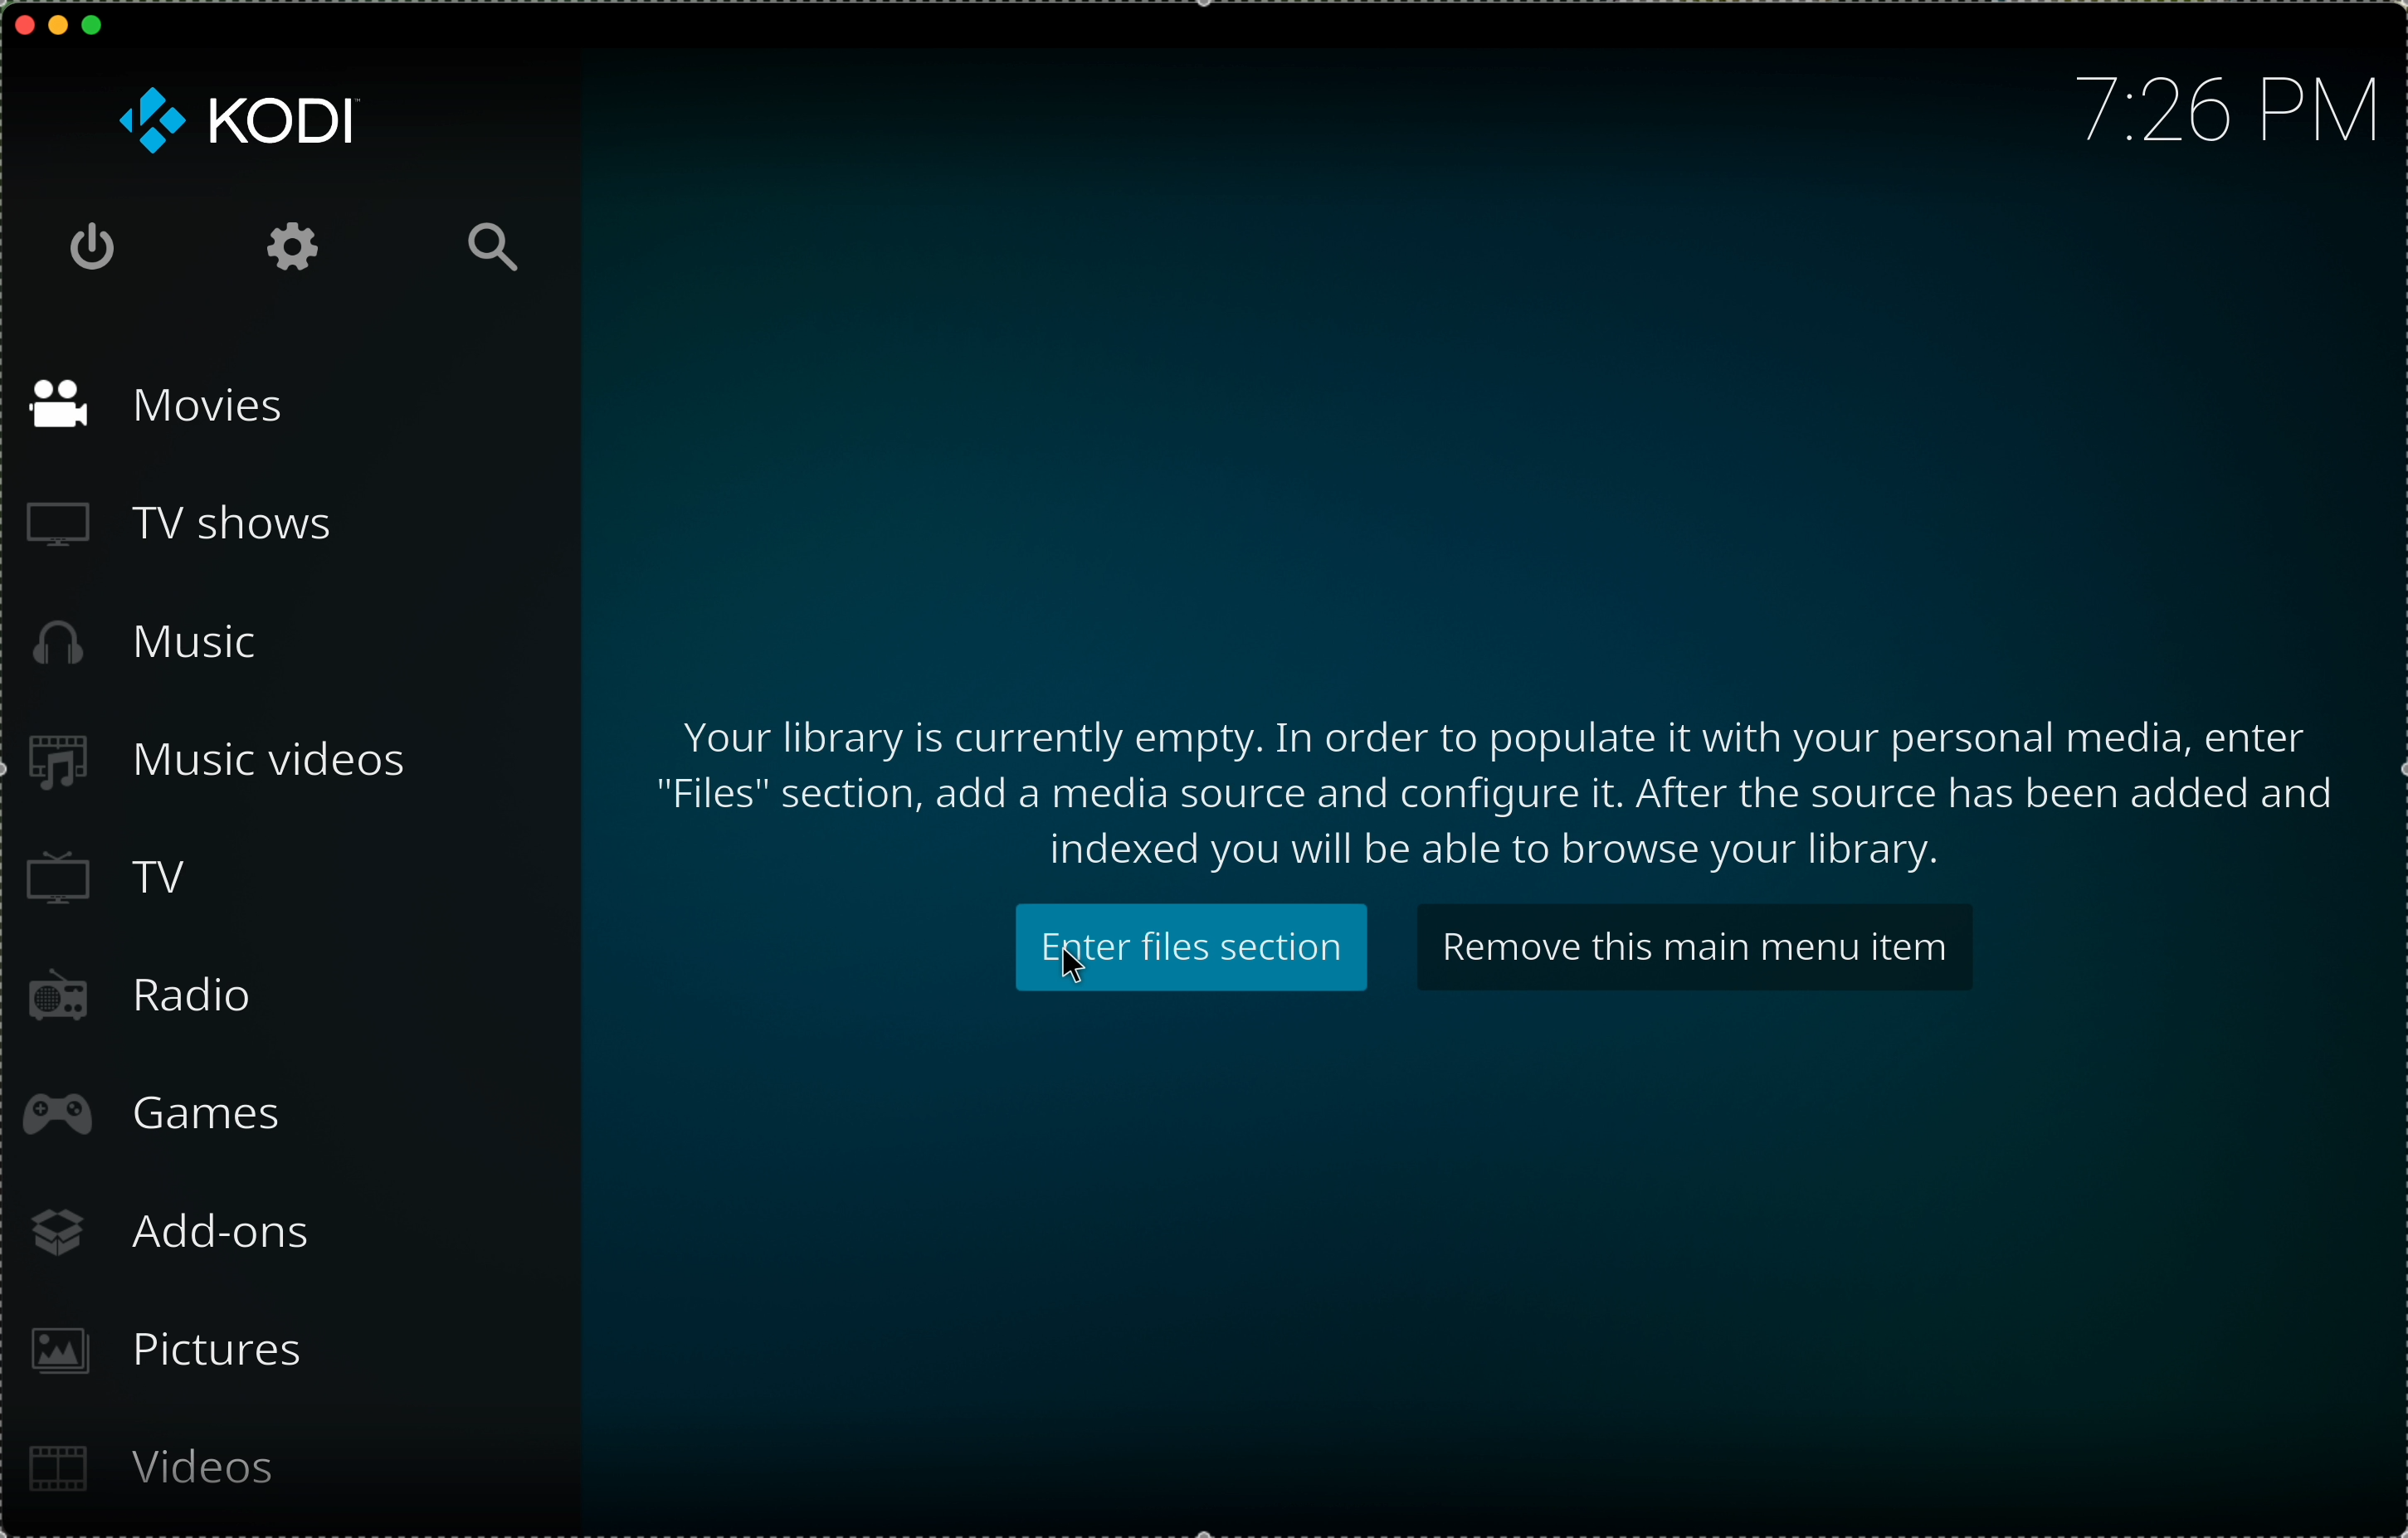 Image resolution: width=2408 pixels, height=1538 pixels. Describe the element at coordinates (24, 21) in the screenshot. I see `close` at that location.